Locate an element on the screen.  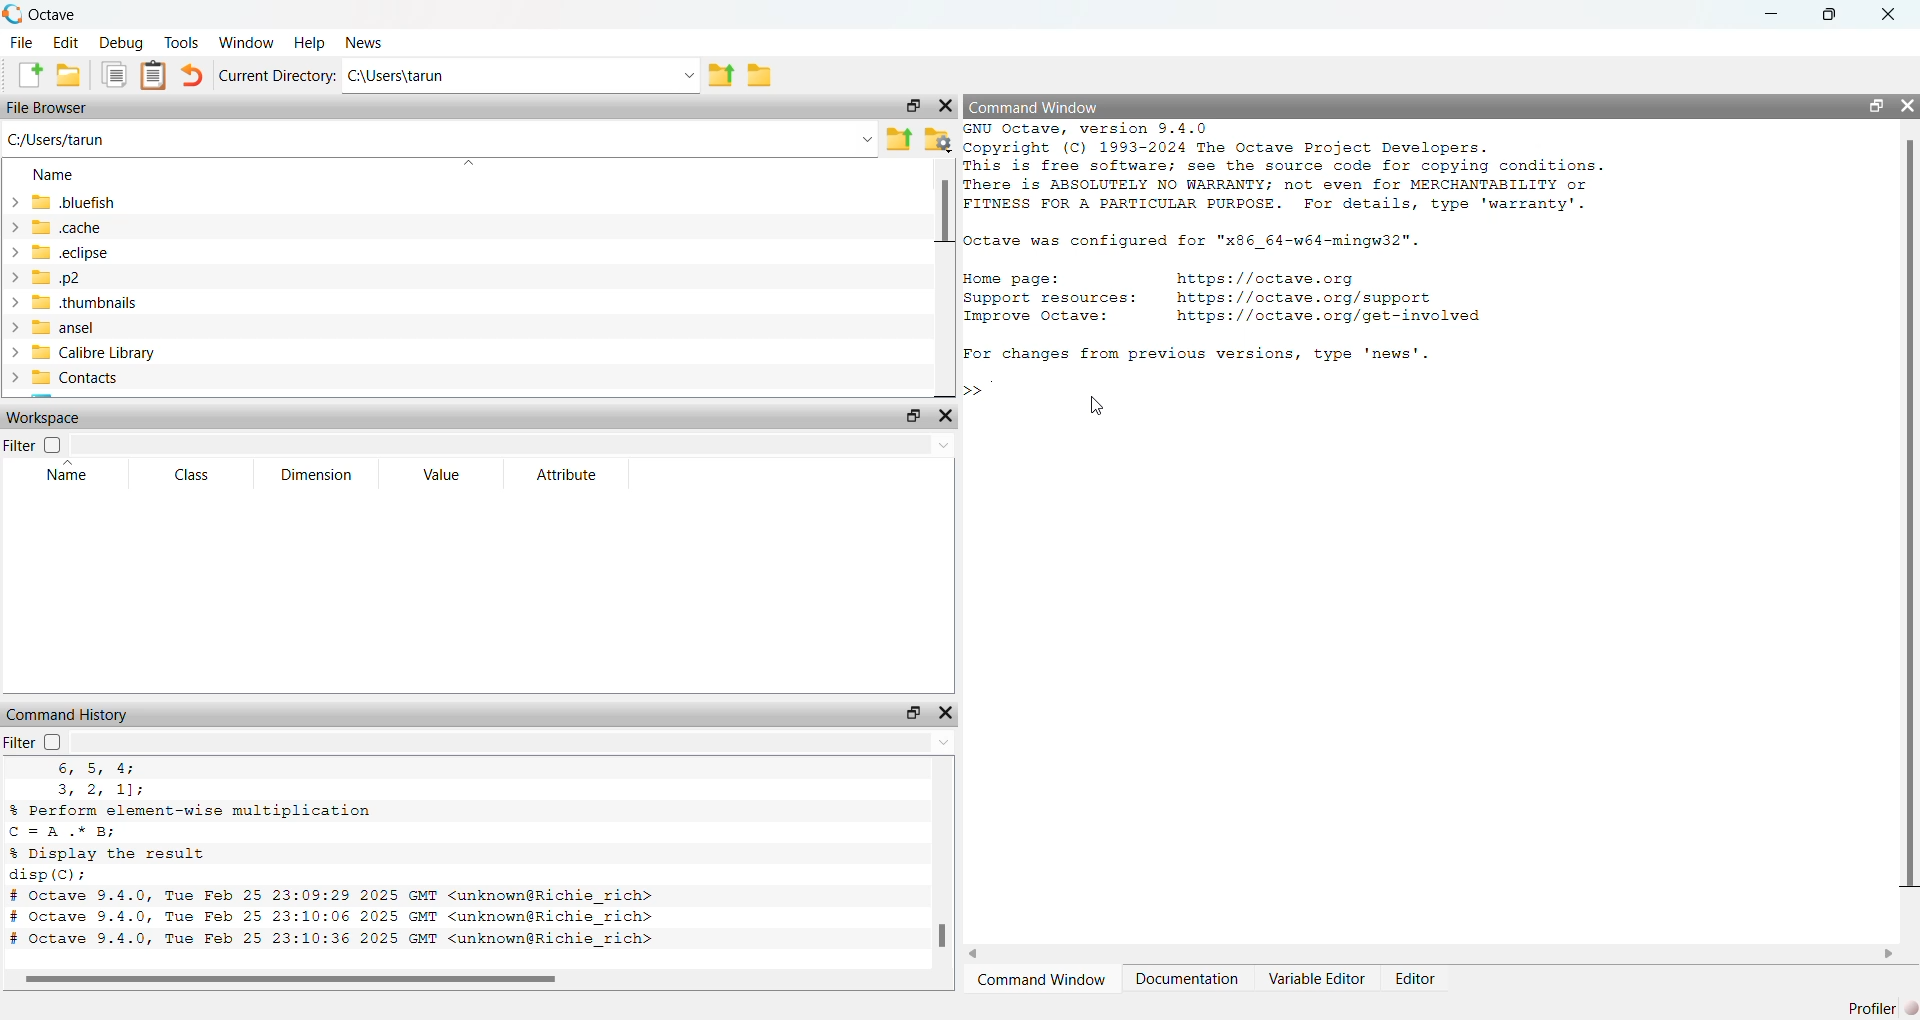
Value is located at coordinates (442, 473).